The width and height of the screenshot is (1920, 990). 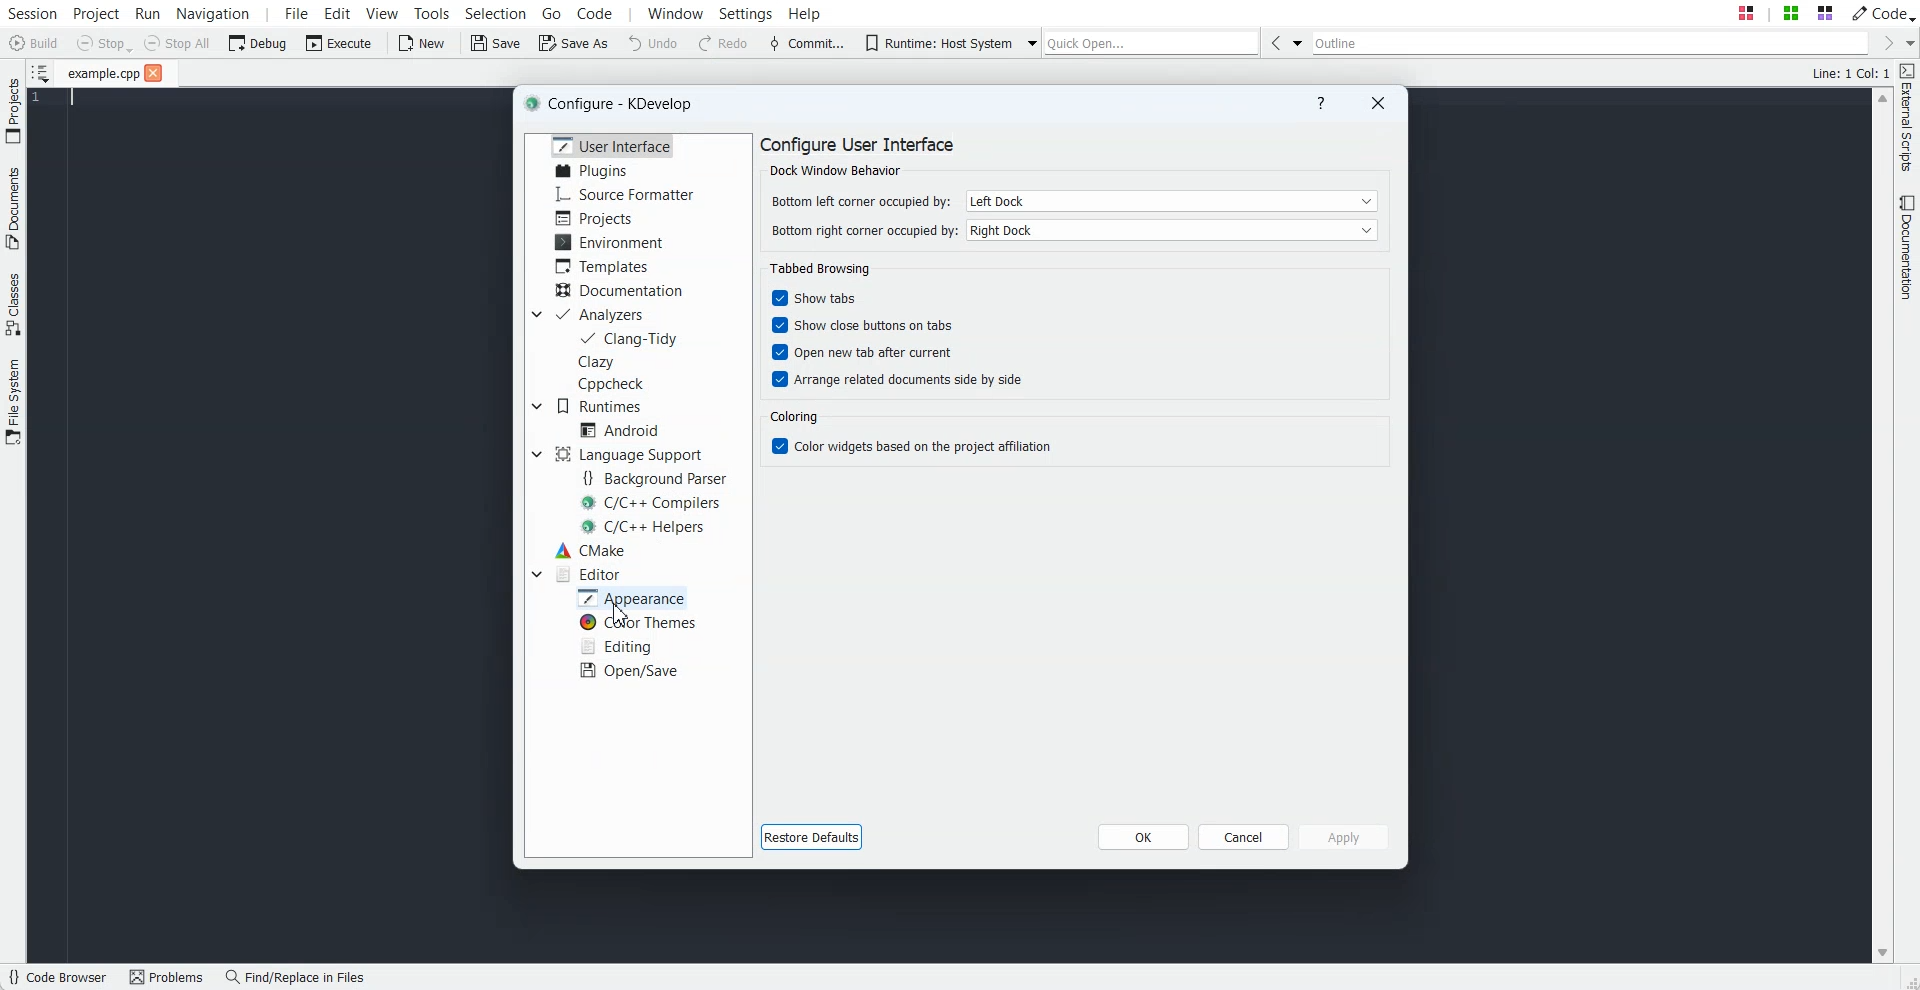 What do you see at coordinates (1274, 42) in the screenshot?
I see `Go Back` at bounding box center [1274, 42].